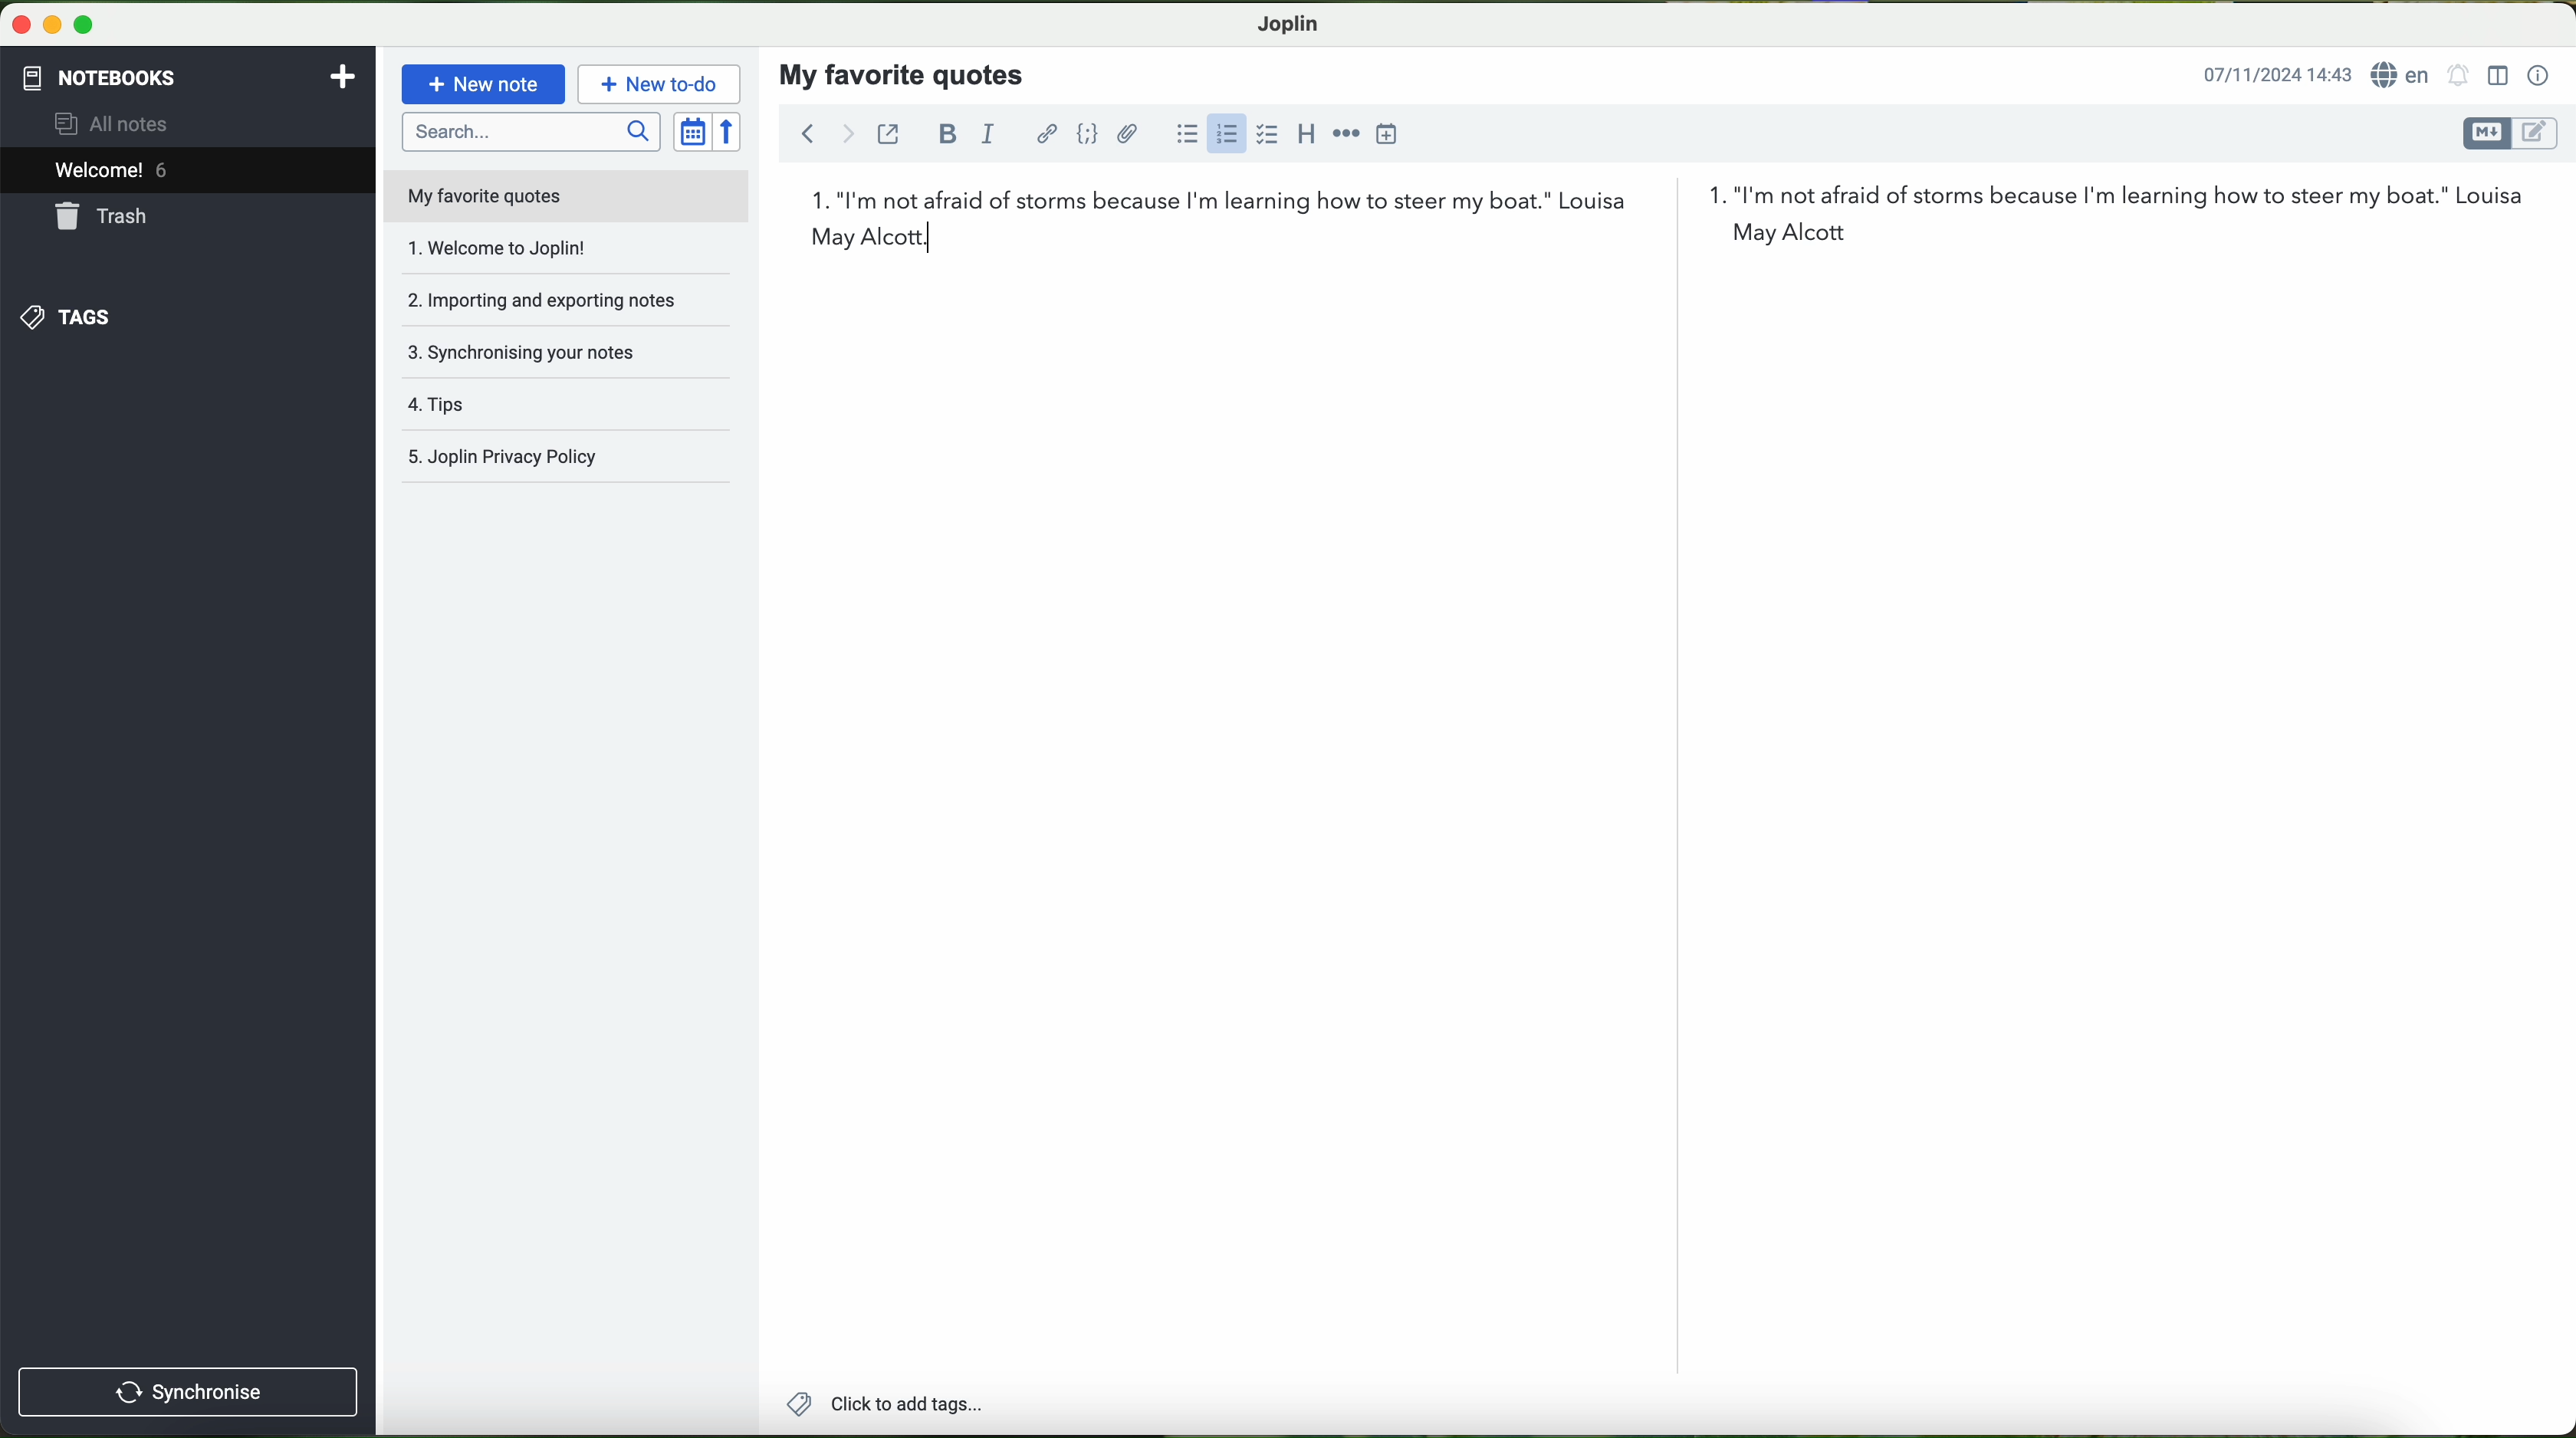 This screenshot has height=1438, width=2576. I want to click on italic, so click(993, 134).